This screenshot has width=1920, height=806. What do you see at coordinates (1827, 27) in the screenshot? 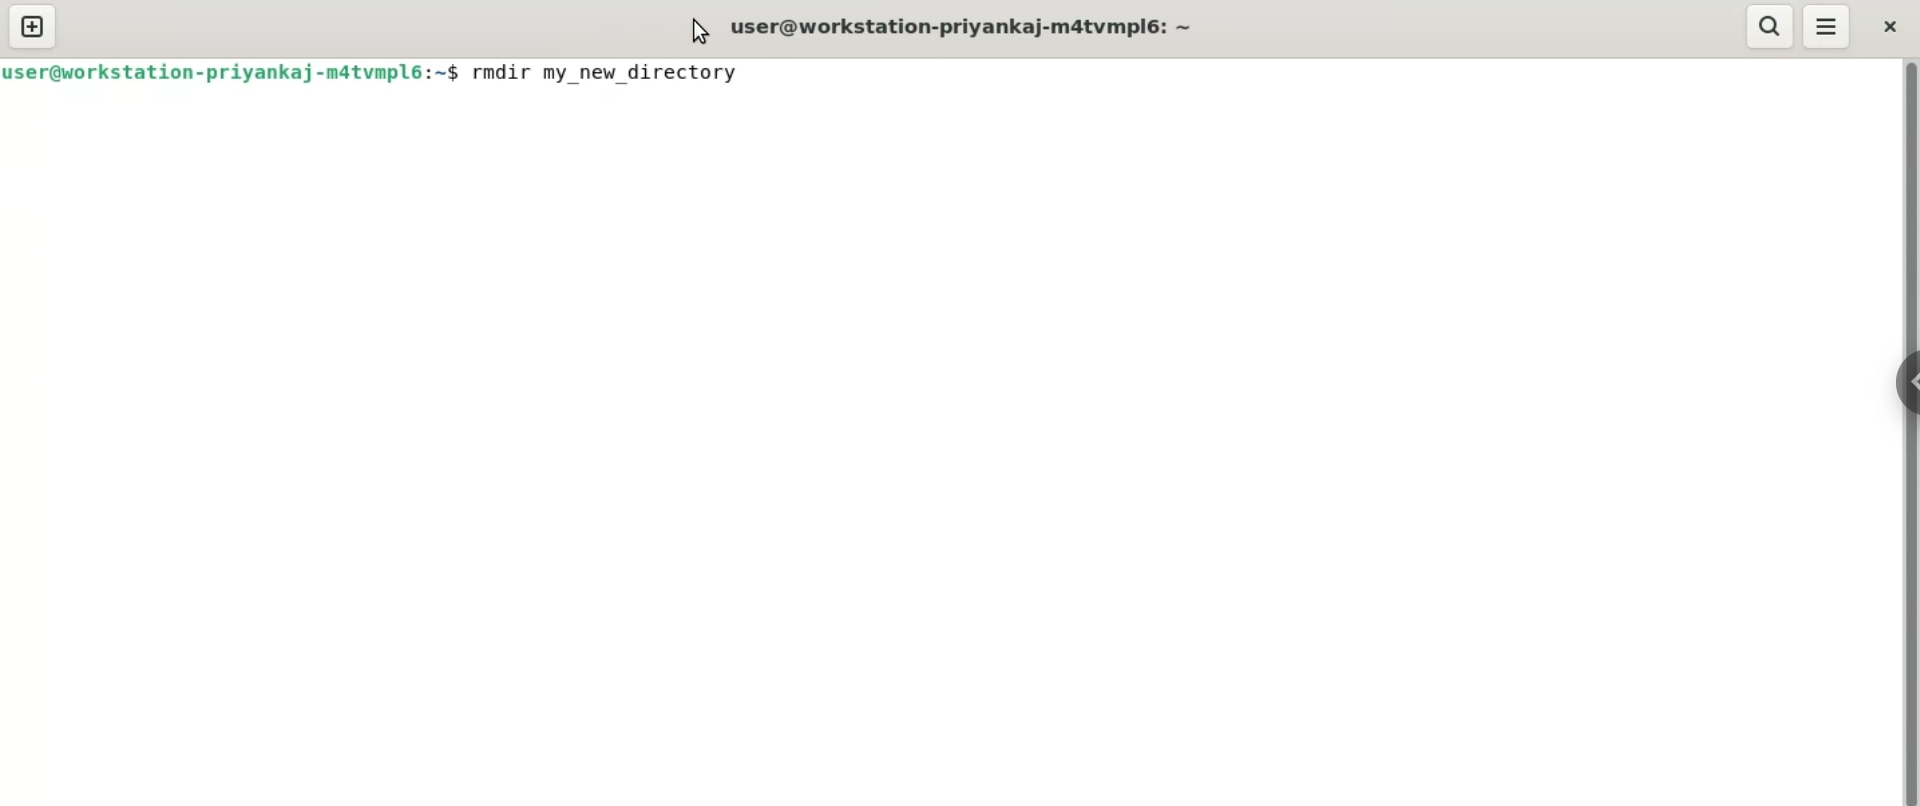
I see `menu` at bounding box center [1827, 27].